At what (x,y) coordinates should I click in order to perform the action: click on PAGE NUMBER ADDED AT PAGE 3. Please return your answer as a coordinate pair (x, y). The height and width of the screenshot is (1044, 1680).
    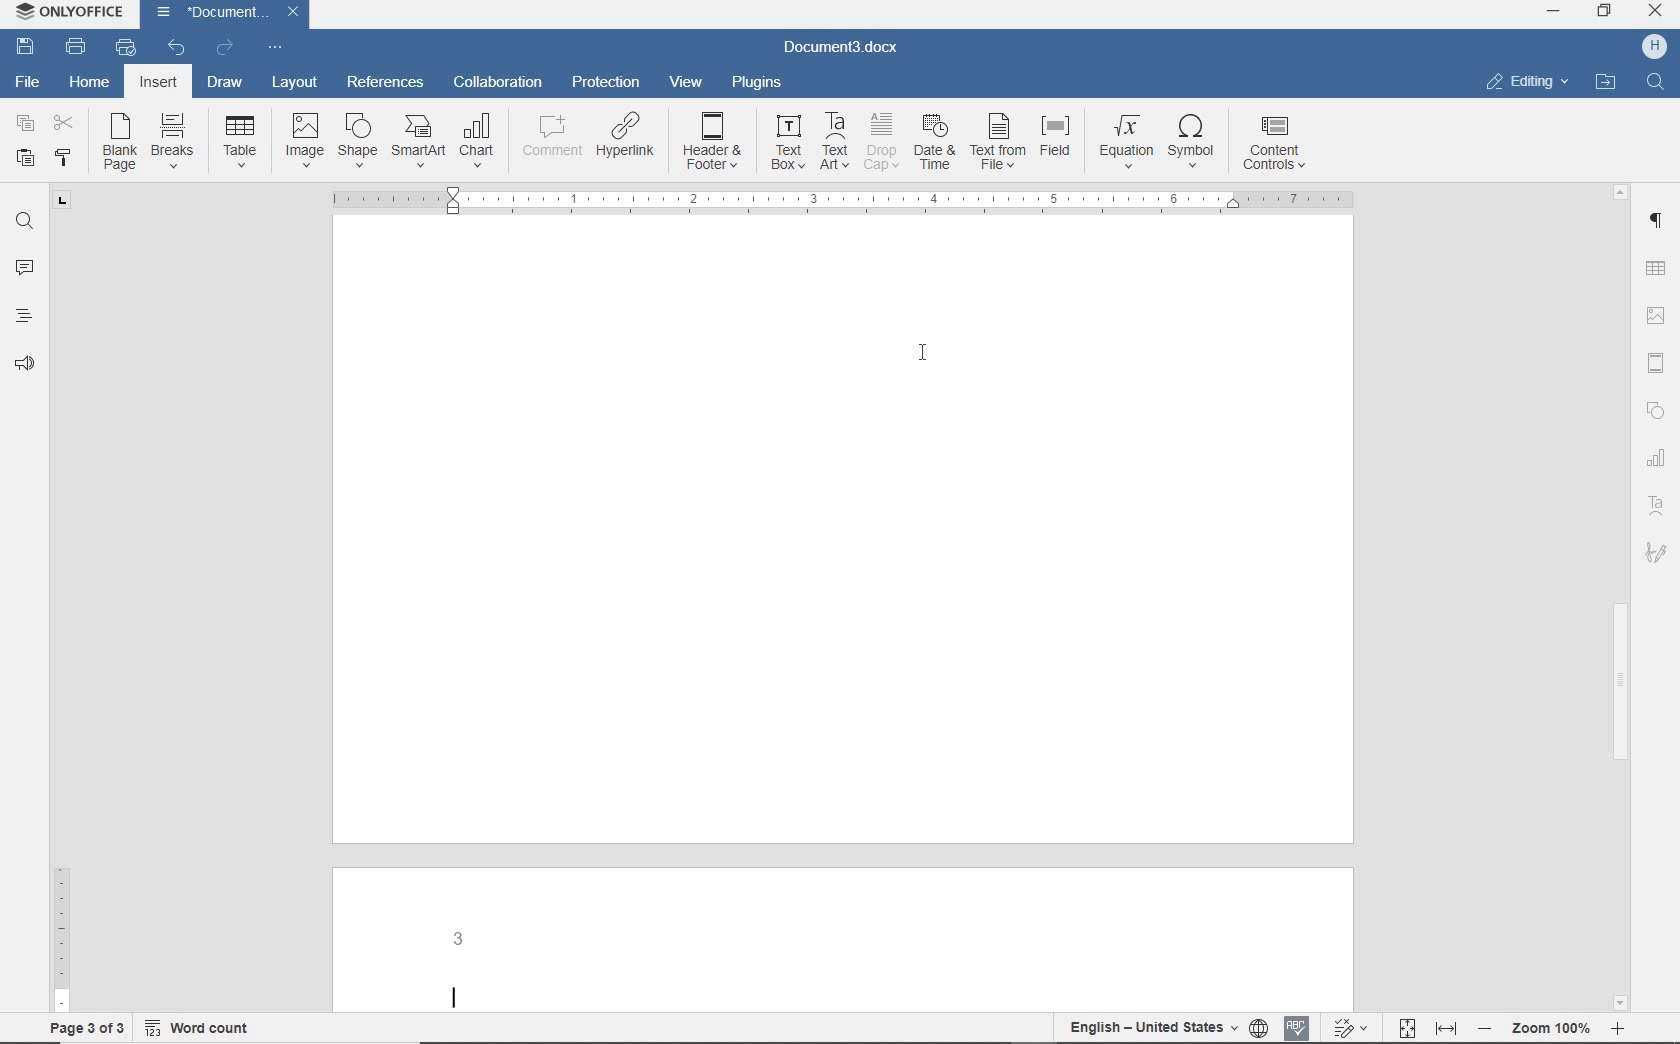
    Looking at the image, I should click on (462, 939).